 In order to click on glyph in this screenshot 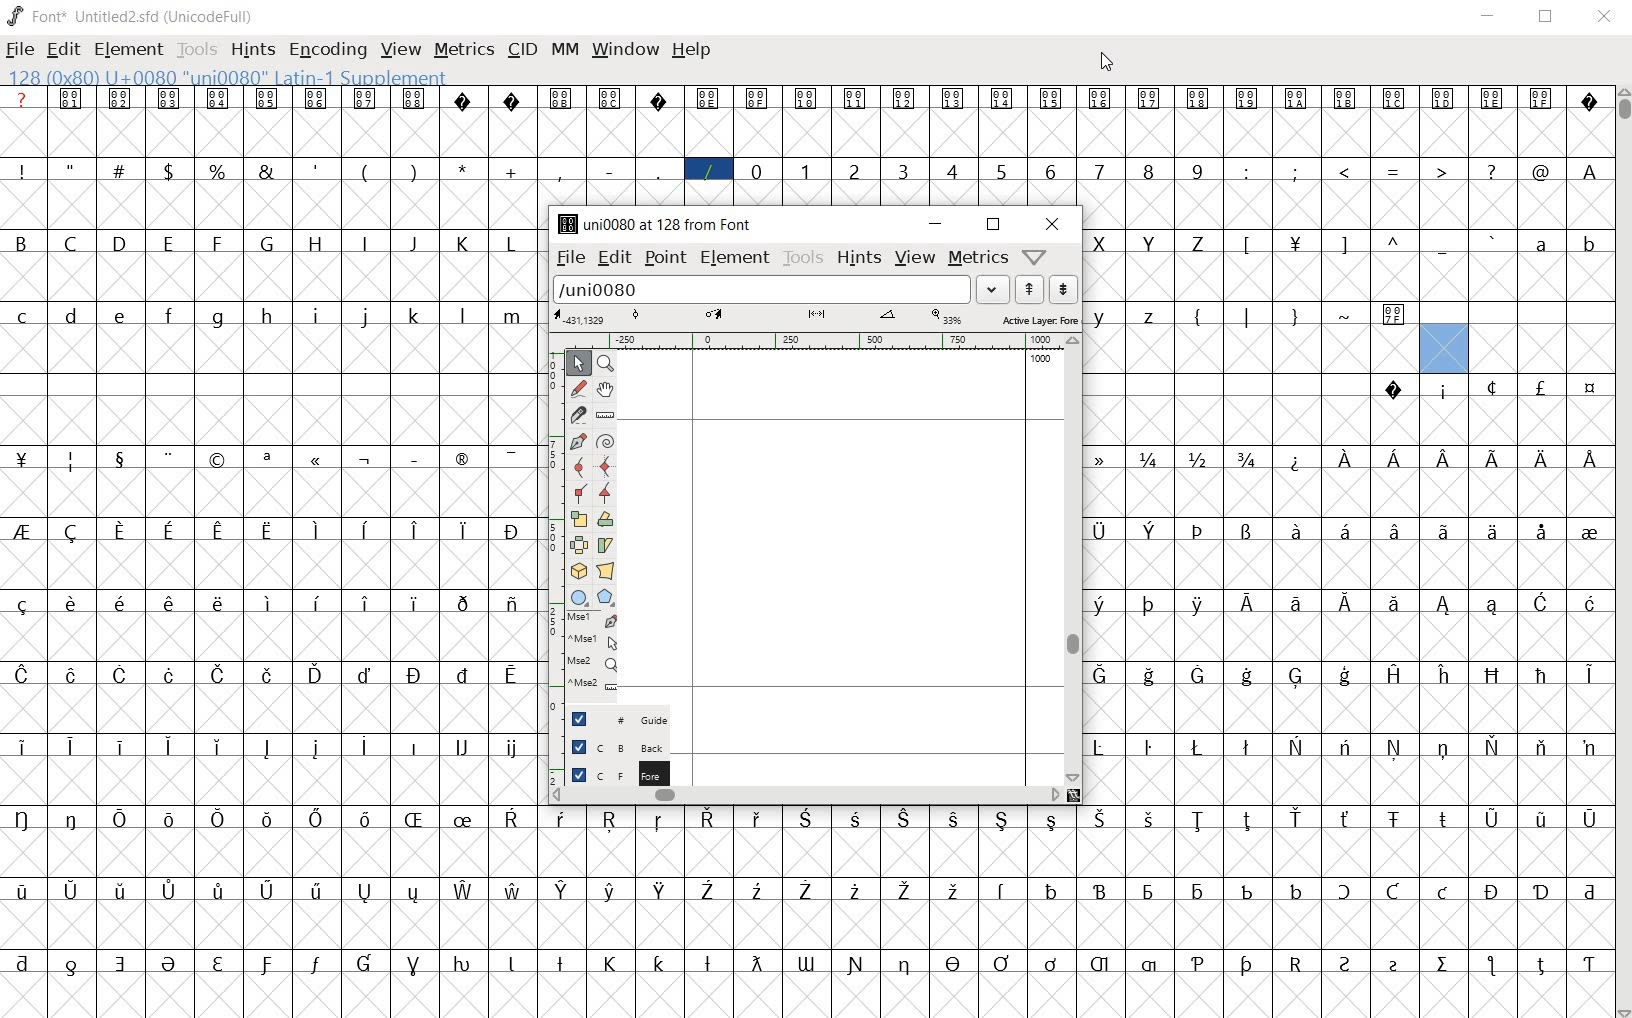, I will do `click(558, 172)`.